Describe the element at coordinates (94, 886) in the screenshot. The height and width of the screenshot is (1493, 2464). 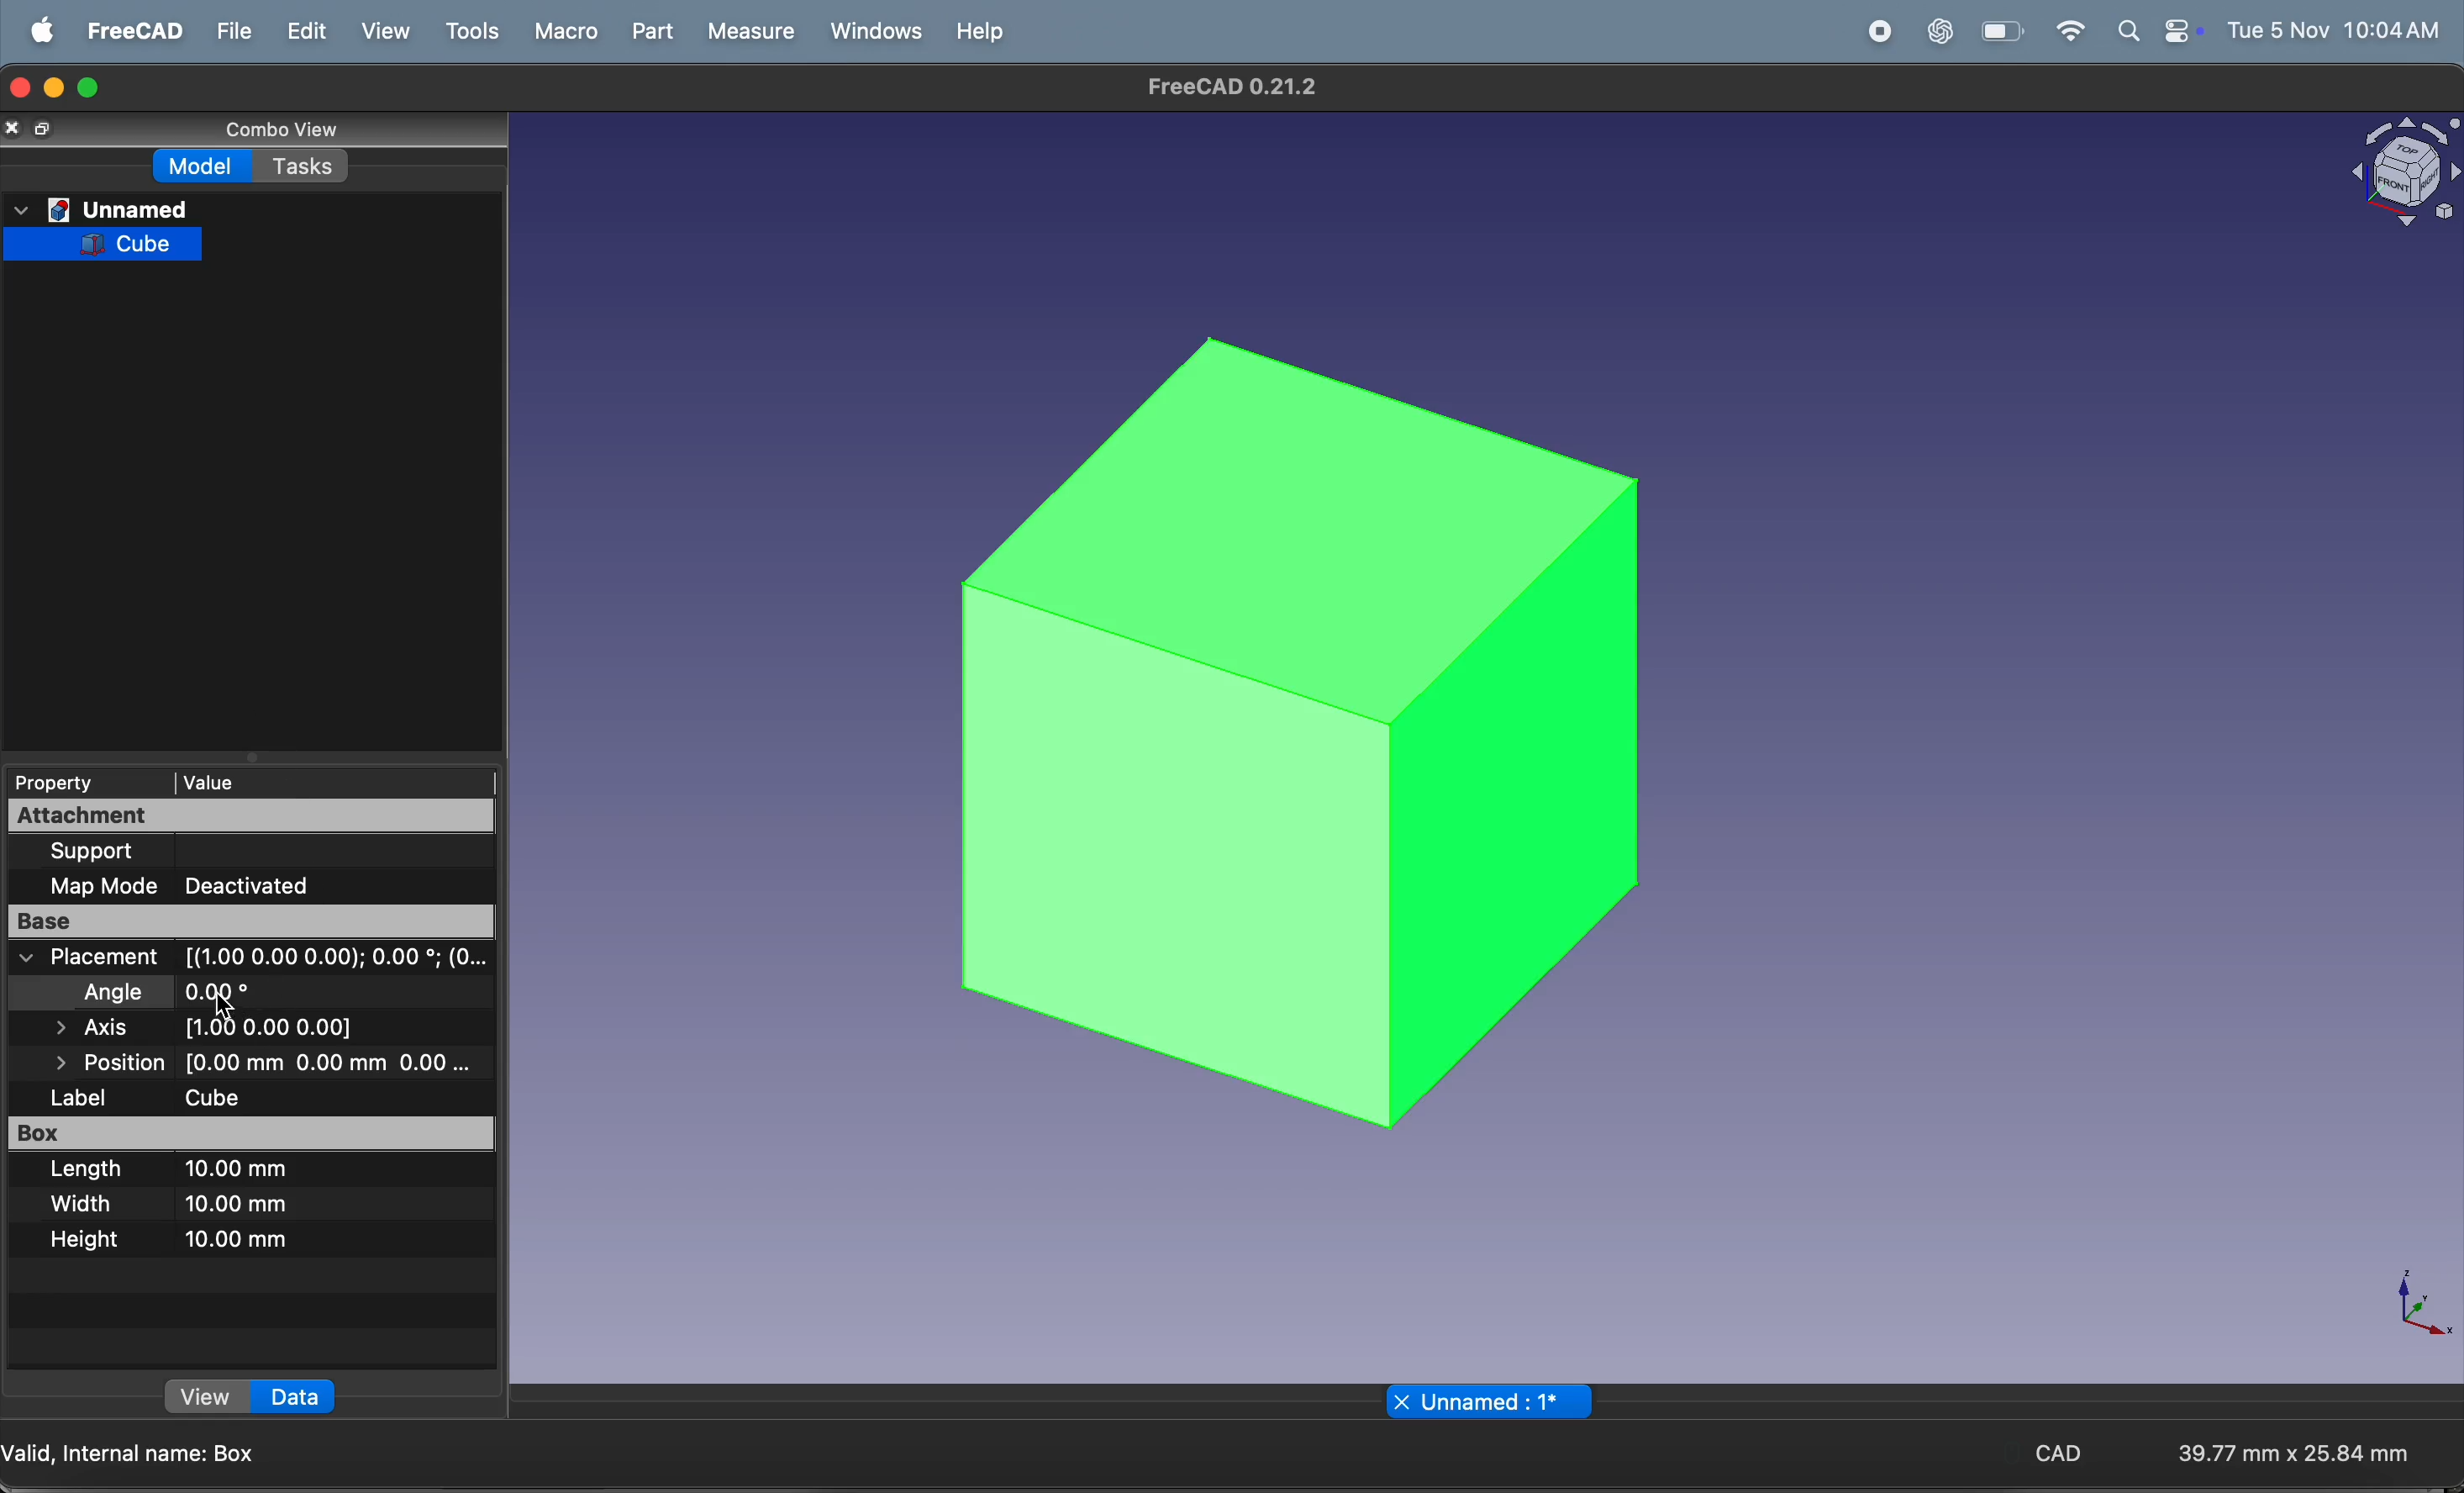
I see `map mode` at that location.